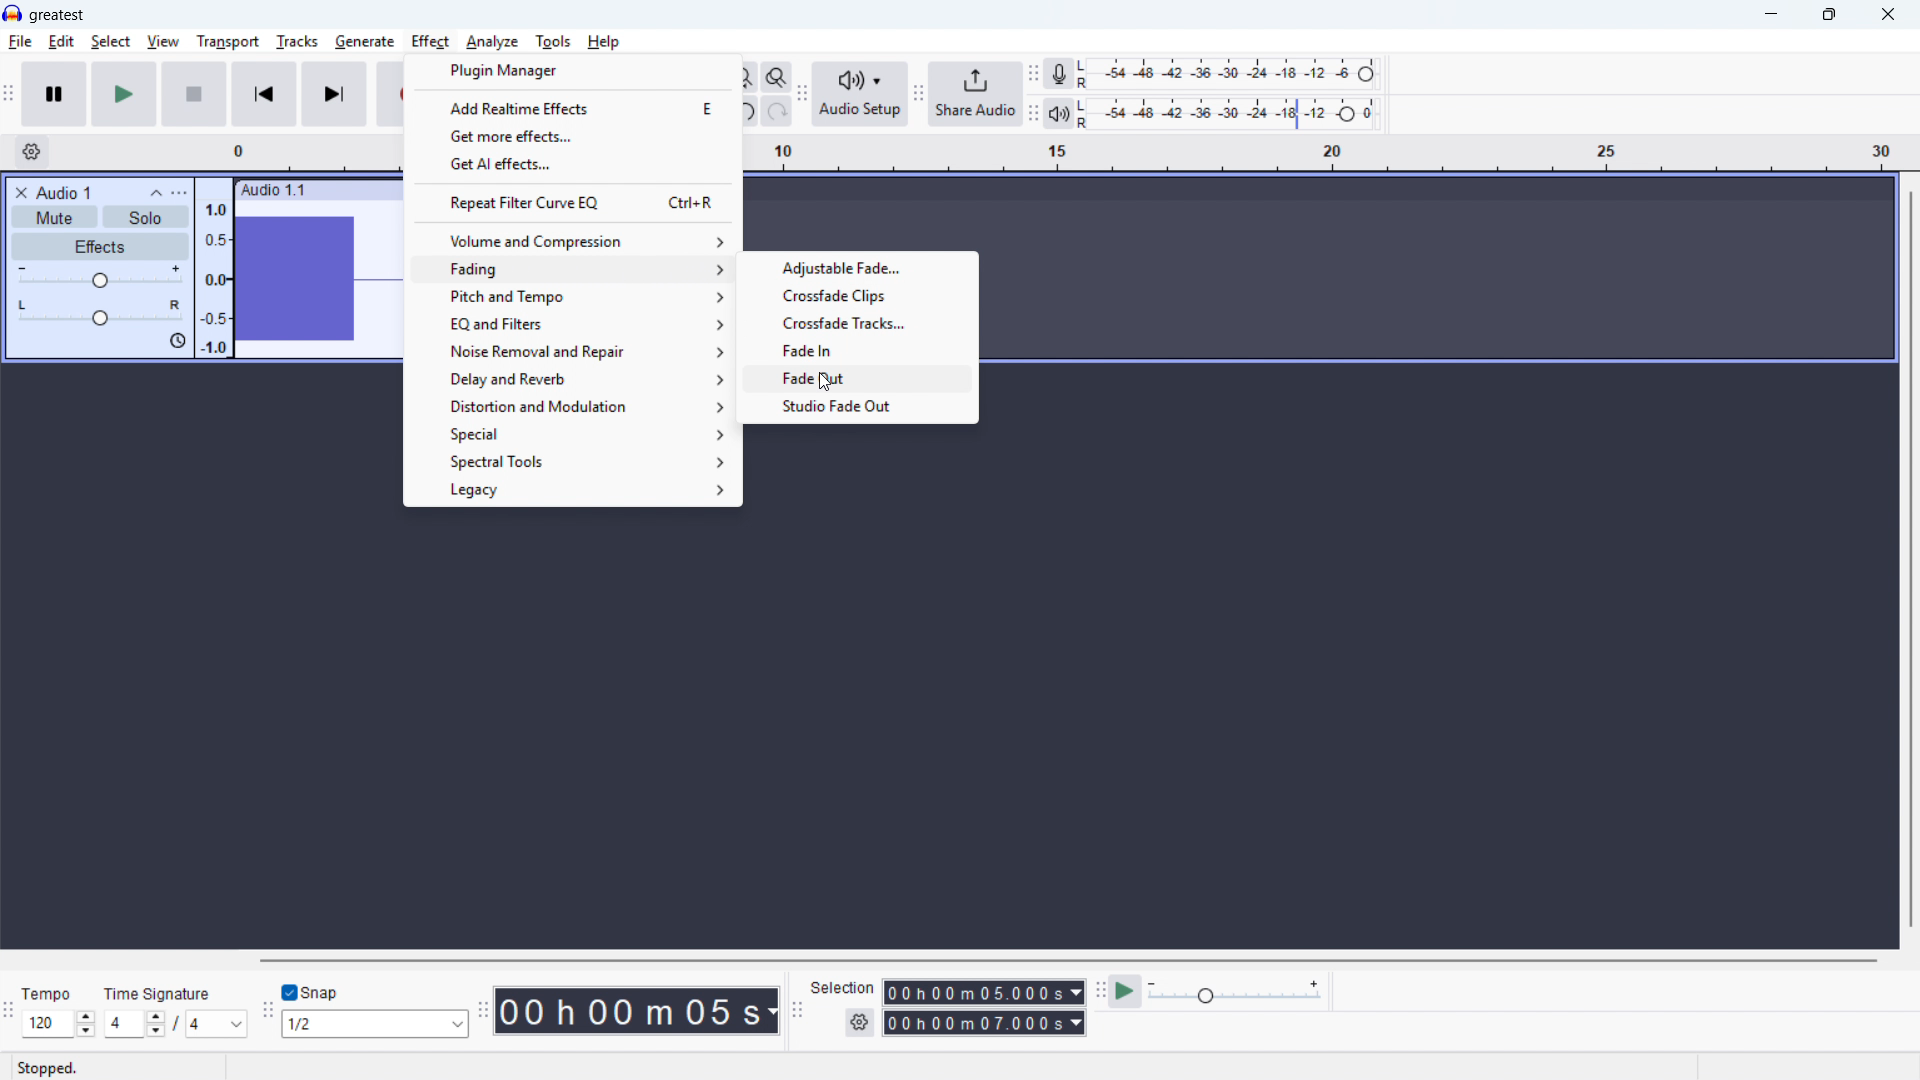 The width and height of the screenshot is (1920, 1080). Describe the element at coordinates (31, 152) in the screenshot. I see `Timeline settings ` at that location.